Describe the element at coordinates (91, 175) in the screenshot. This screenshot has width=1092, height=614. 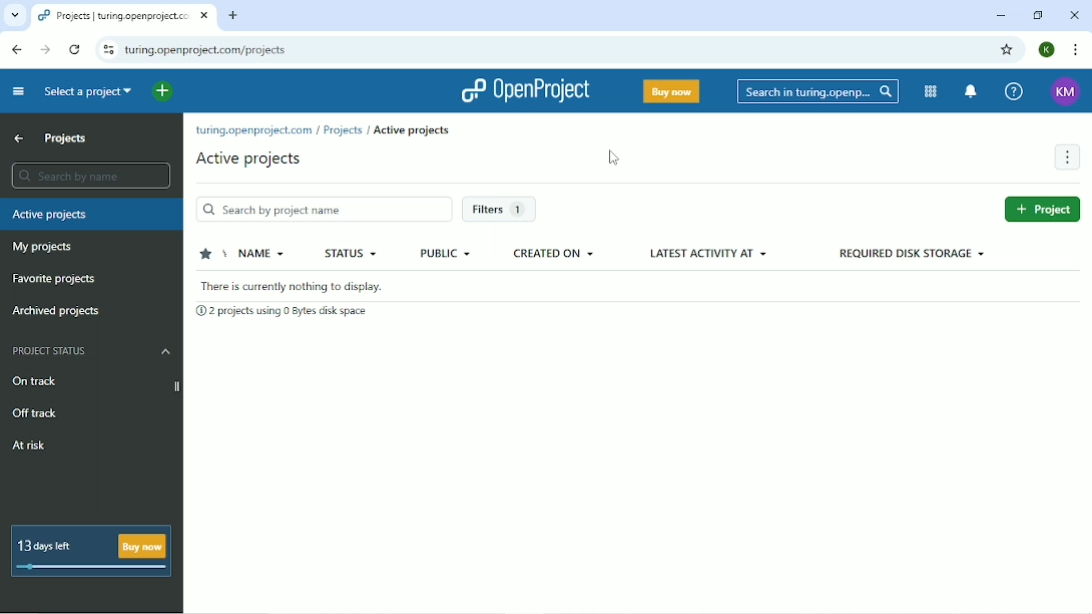
I see `Search by name` at that location.